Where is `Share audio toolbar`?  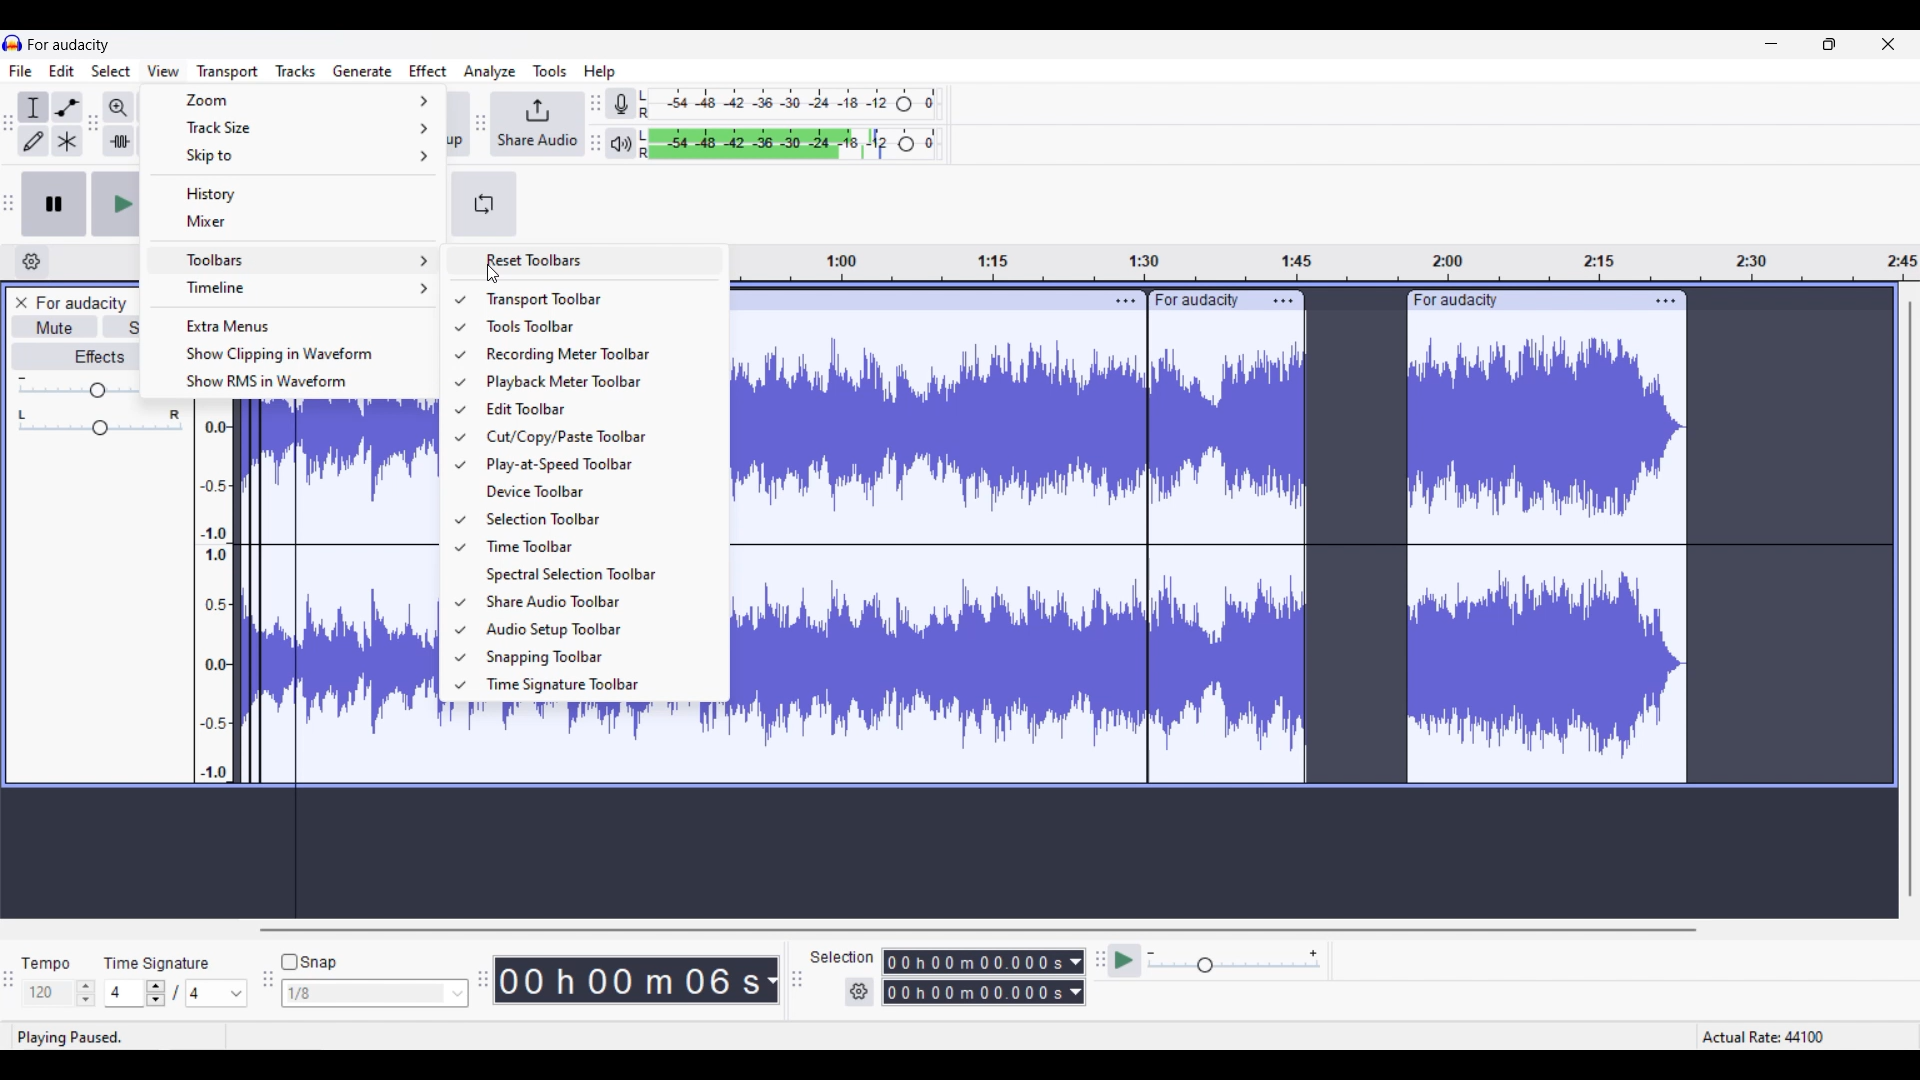
Share audio toolbar is located at coordinates (593, 601).